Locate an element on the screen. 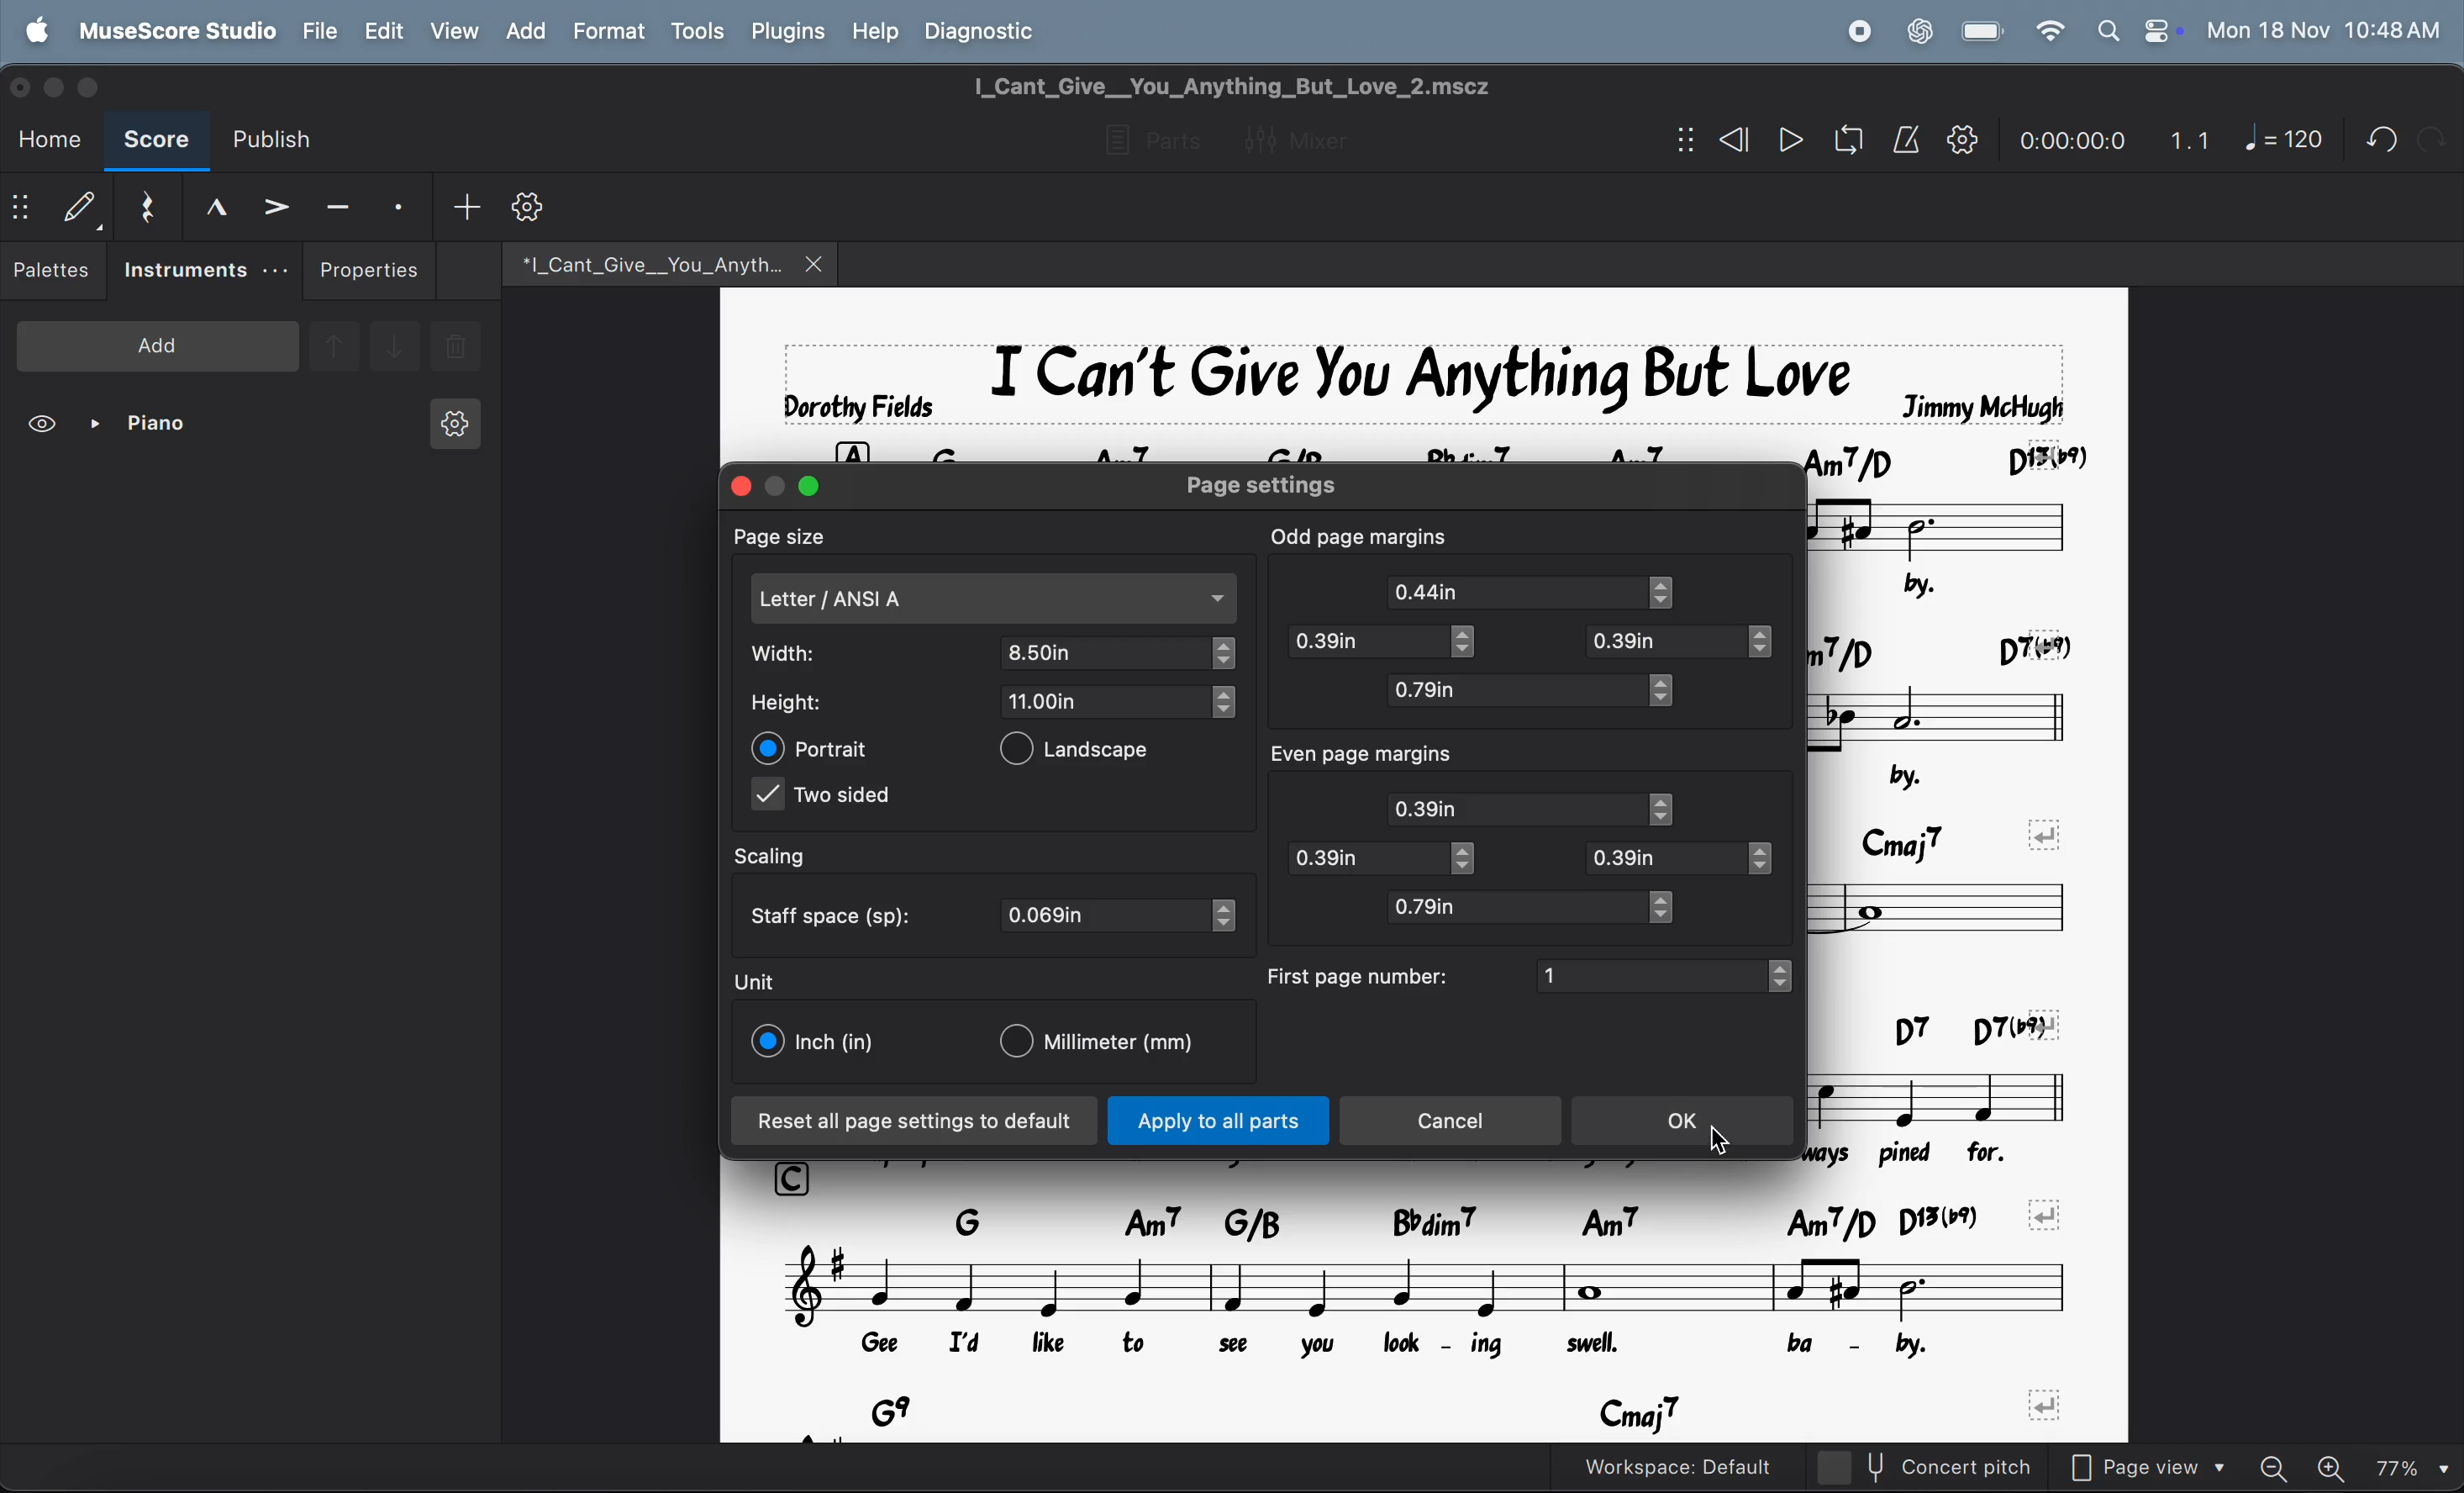 Image resolution: width=2464 pixels, height=1493 pixels. page size is located at coordinates (797, 536).